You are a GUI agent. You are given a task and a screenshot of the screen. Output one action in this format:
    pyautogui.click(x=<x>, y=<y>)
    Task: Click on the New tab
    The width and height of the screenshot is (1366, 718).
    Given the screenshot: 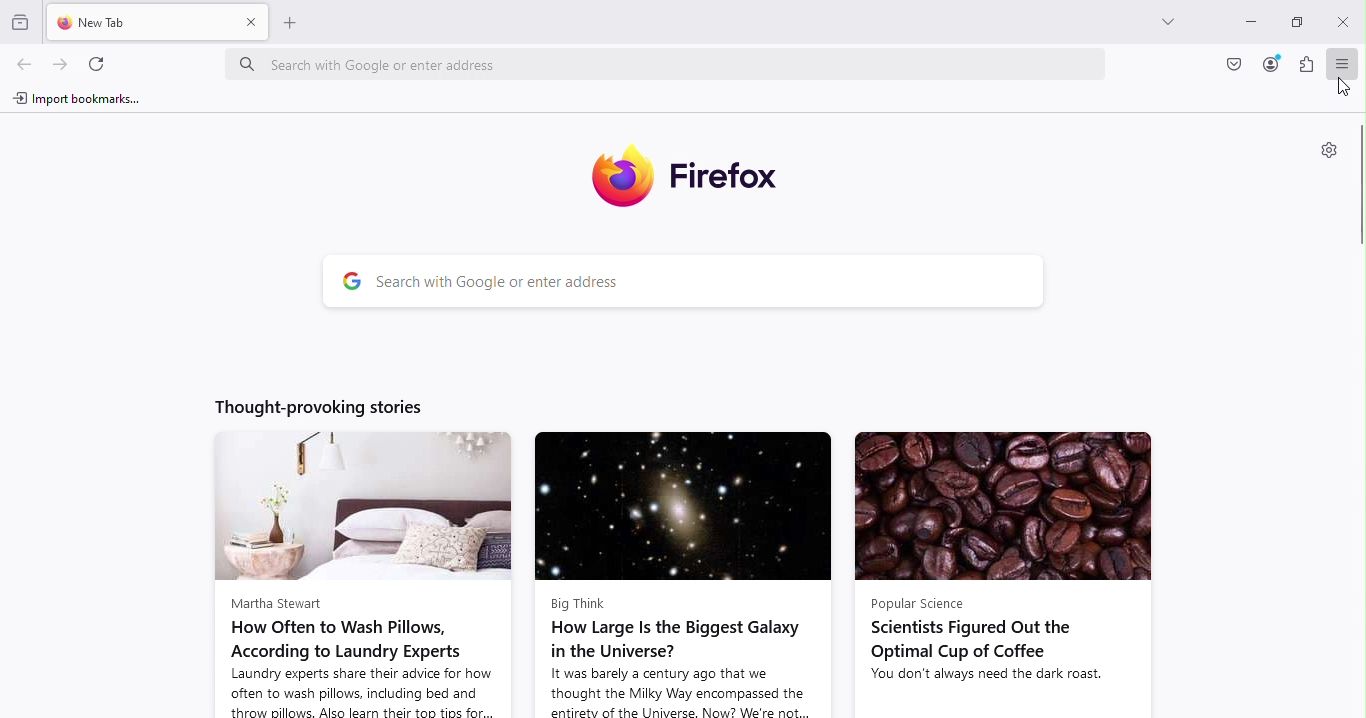 What is the action you would take?
    pyautogui.click(x=141, y=24)
    